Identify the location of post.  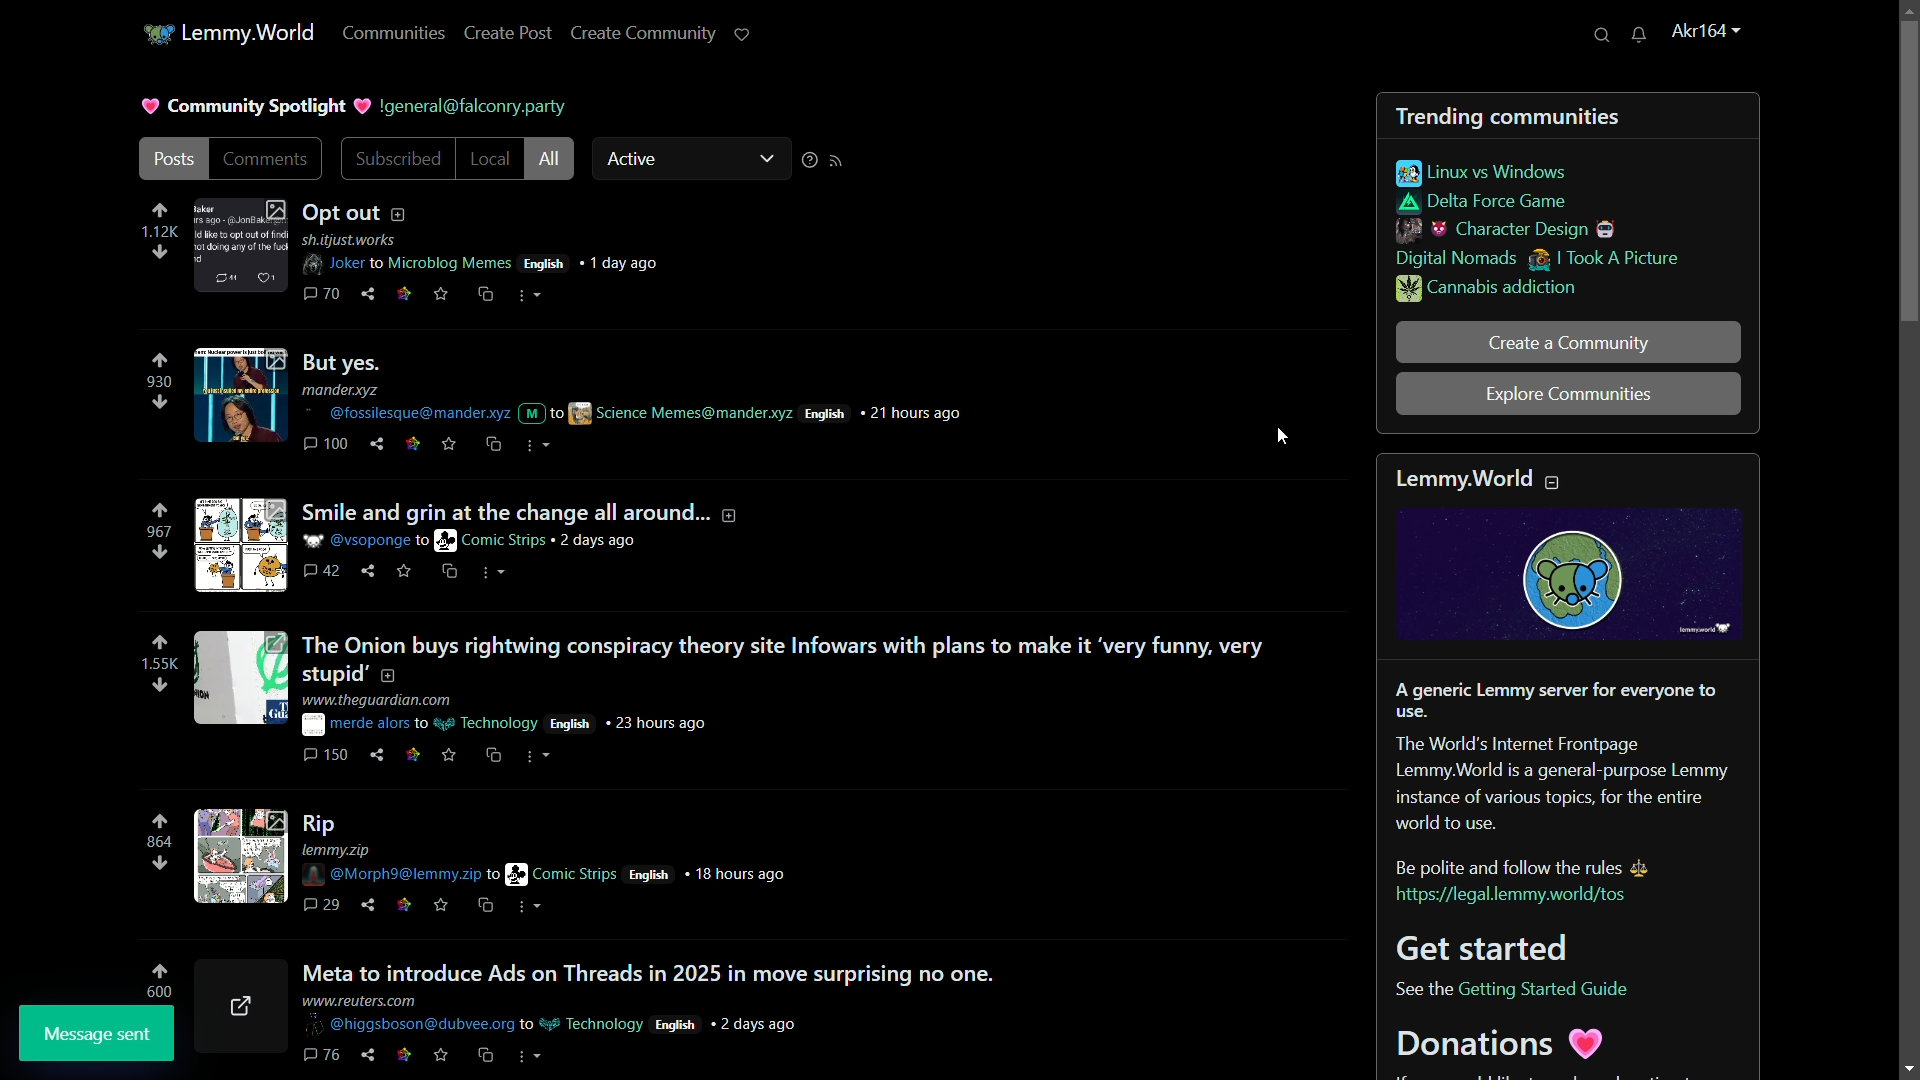
(171, 160).